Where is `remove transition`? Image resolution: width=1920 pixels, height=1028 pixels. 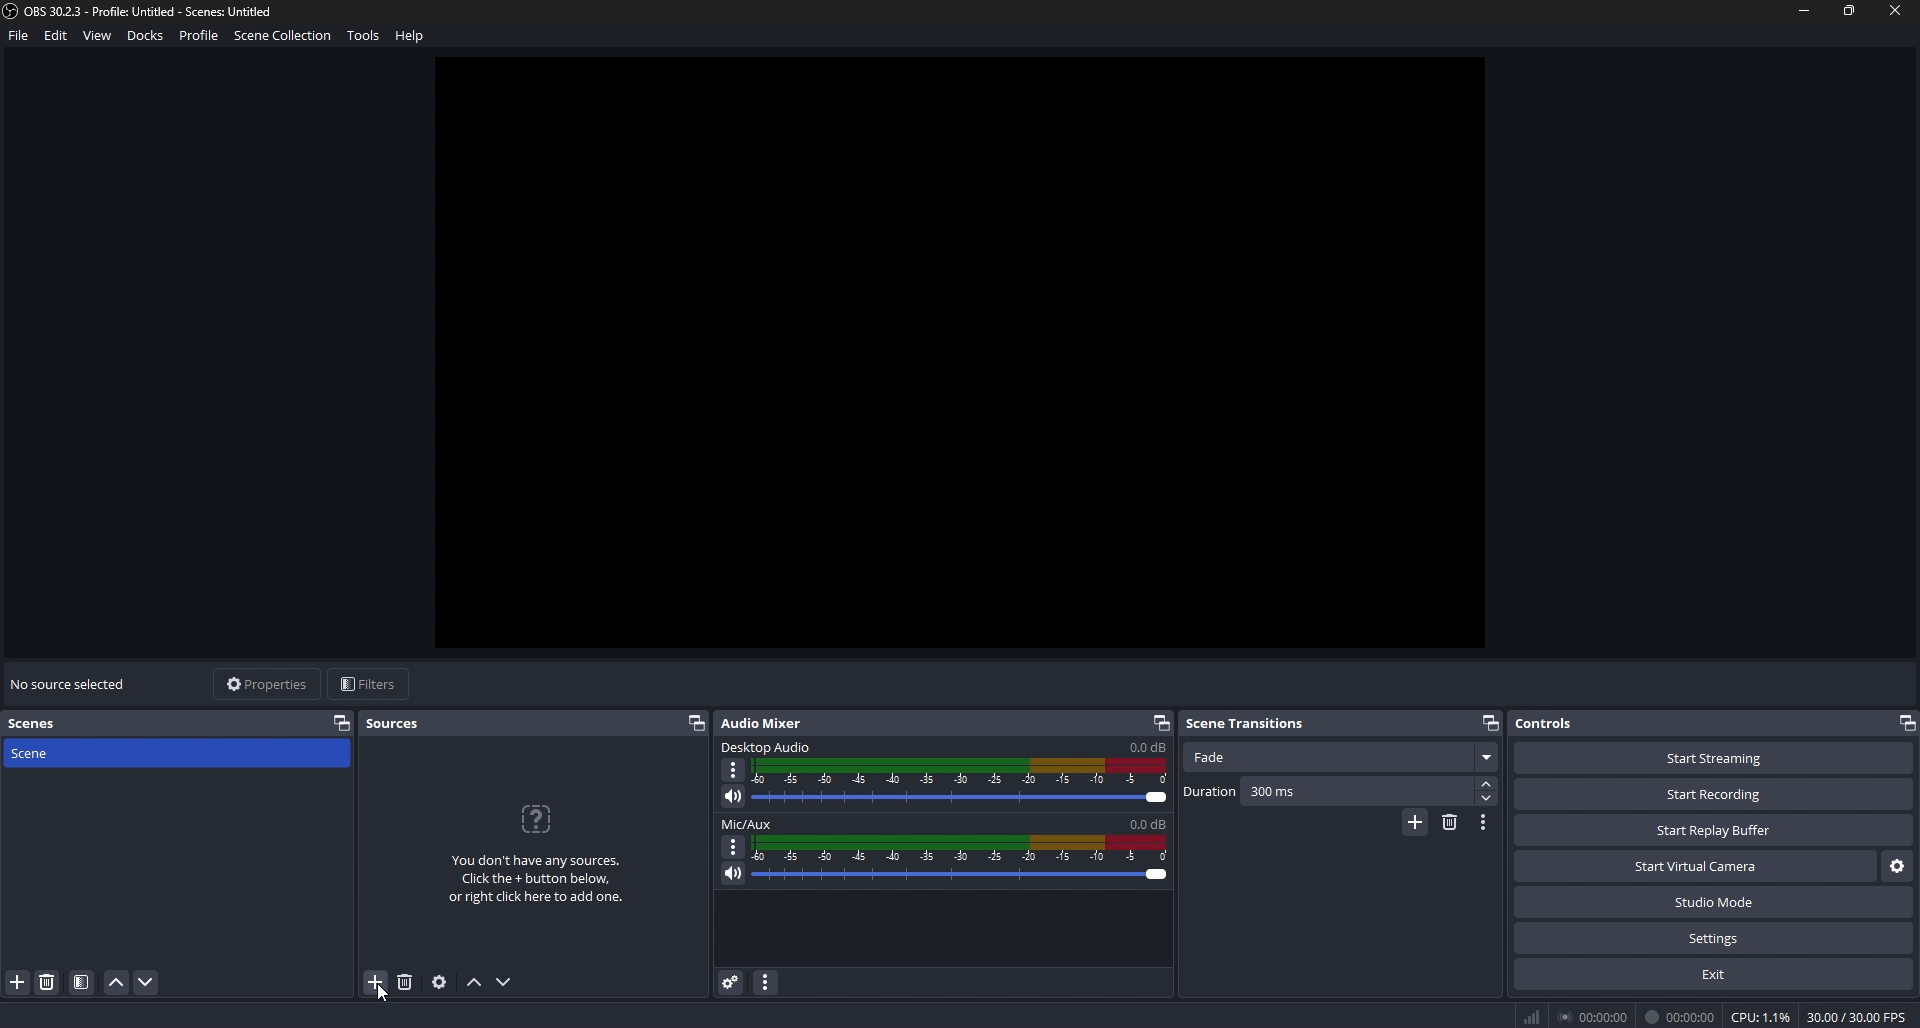 remove transition is located at coordinates (1450, 821).